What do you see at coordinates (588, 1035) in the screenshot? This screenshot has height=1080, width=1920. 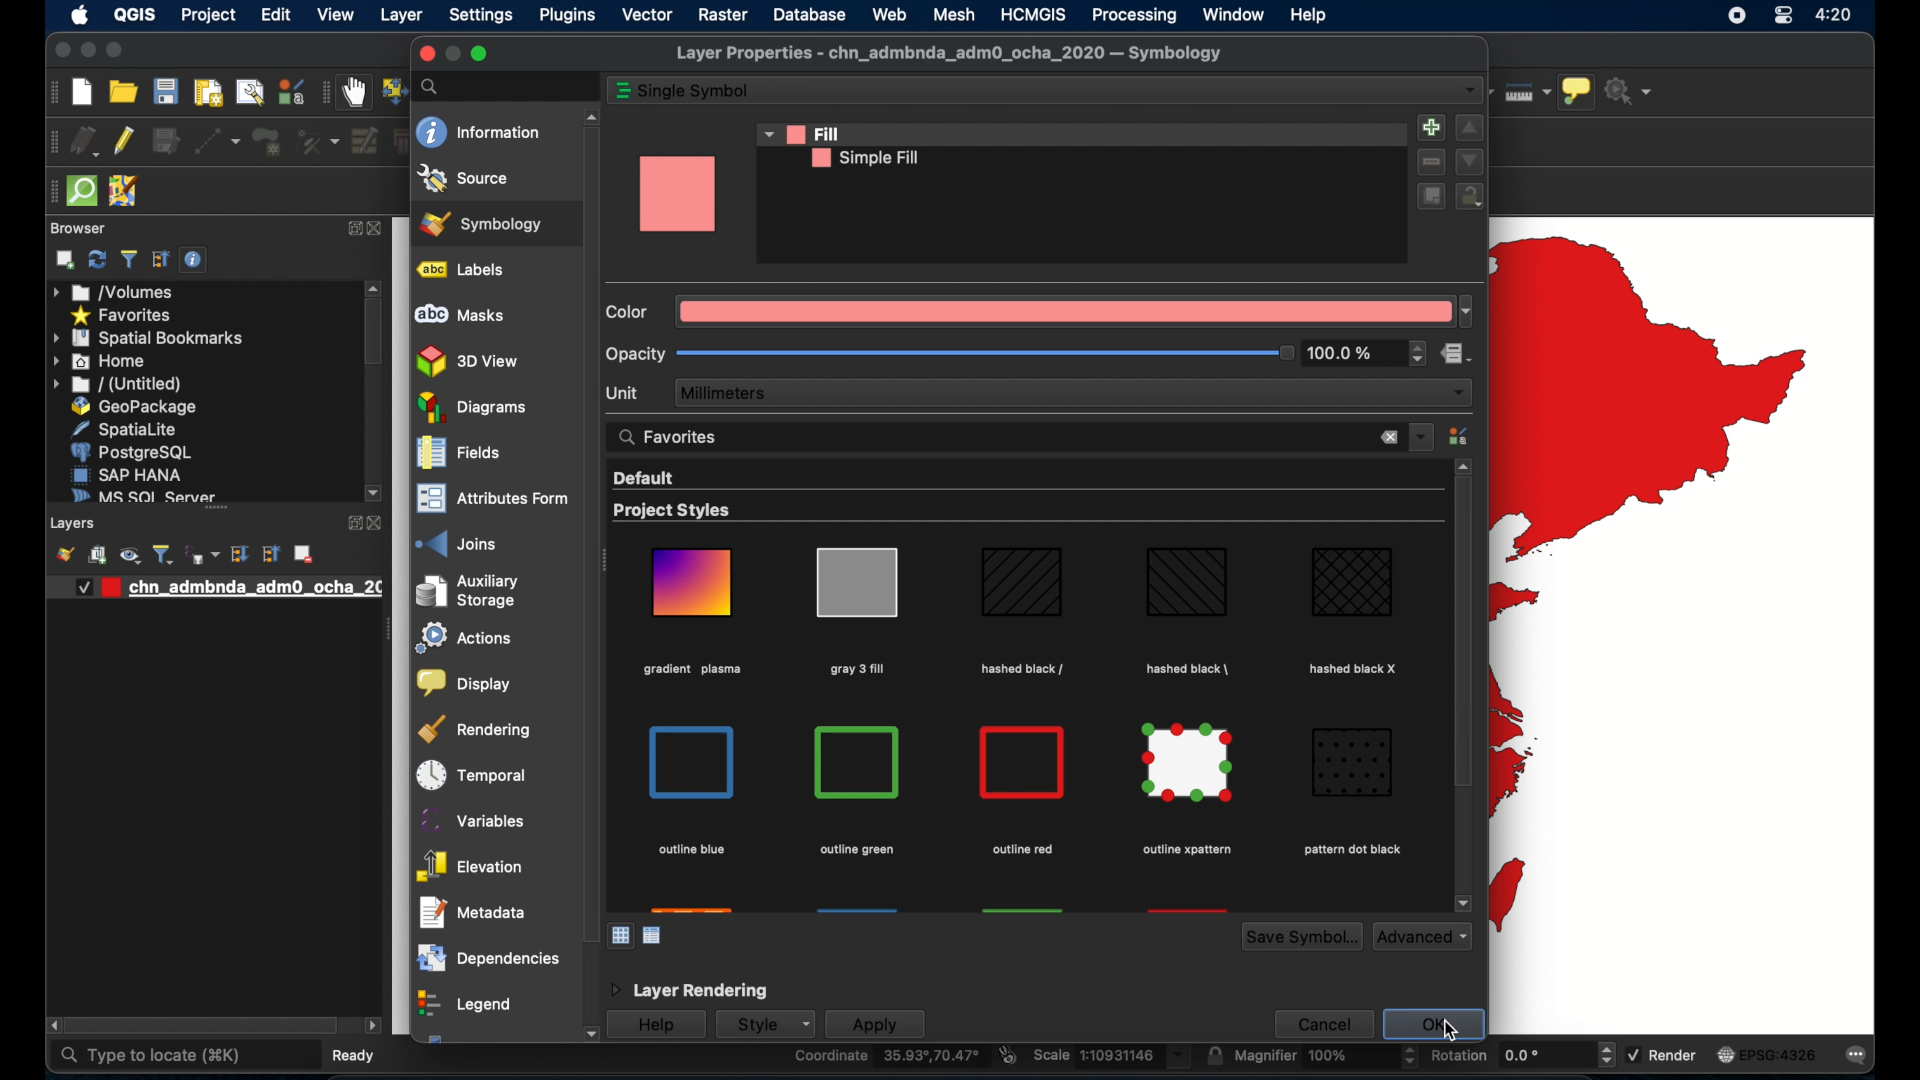 I see `scroll down arrow` at bounding box center [588, 1035].